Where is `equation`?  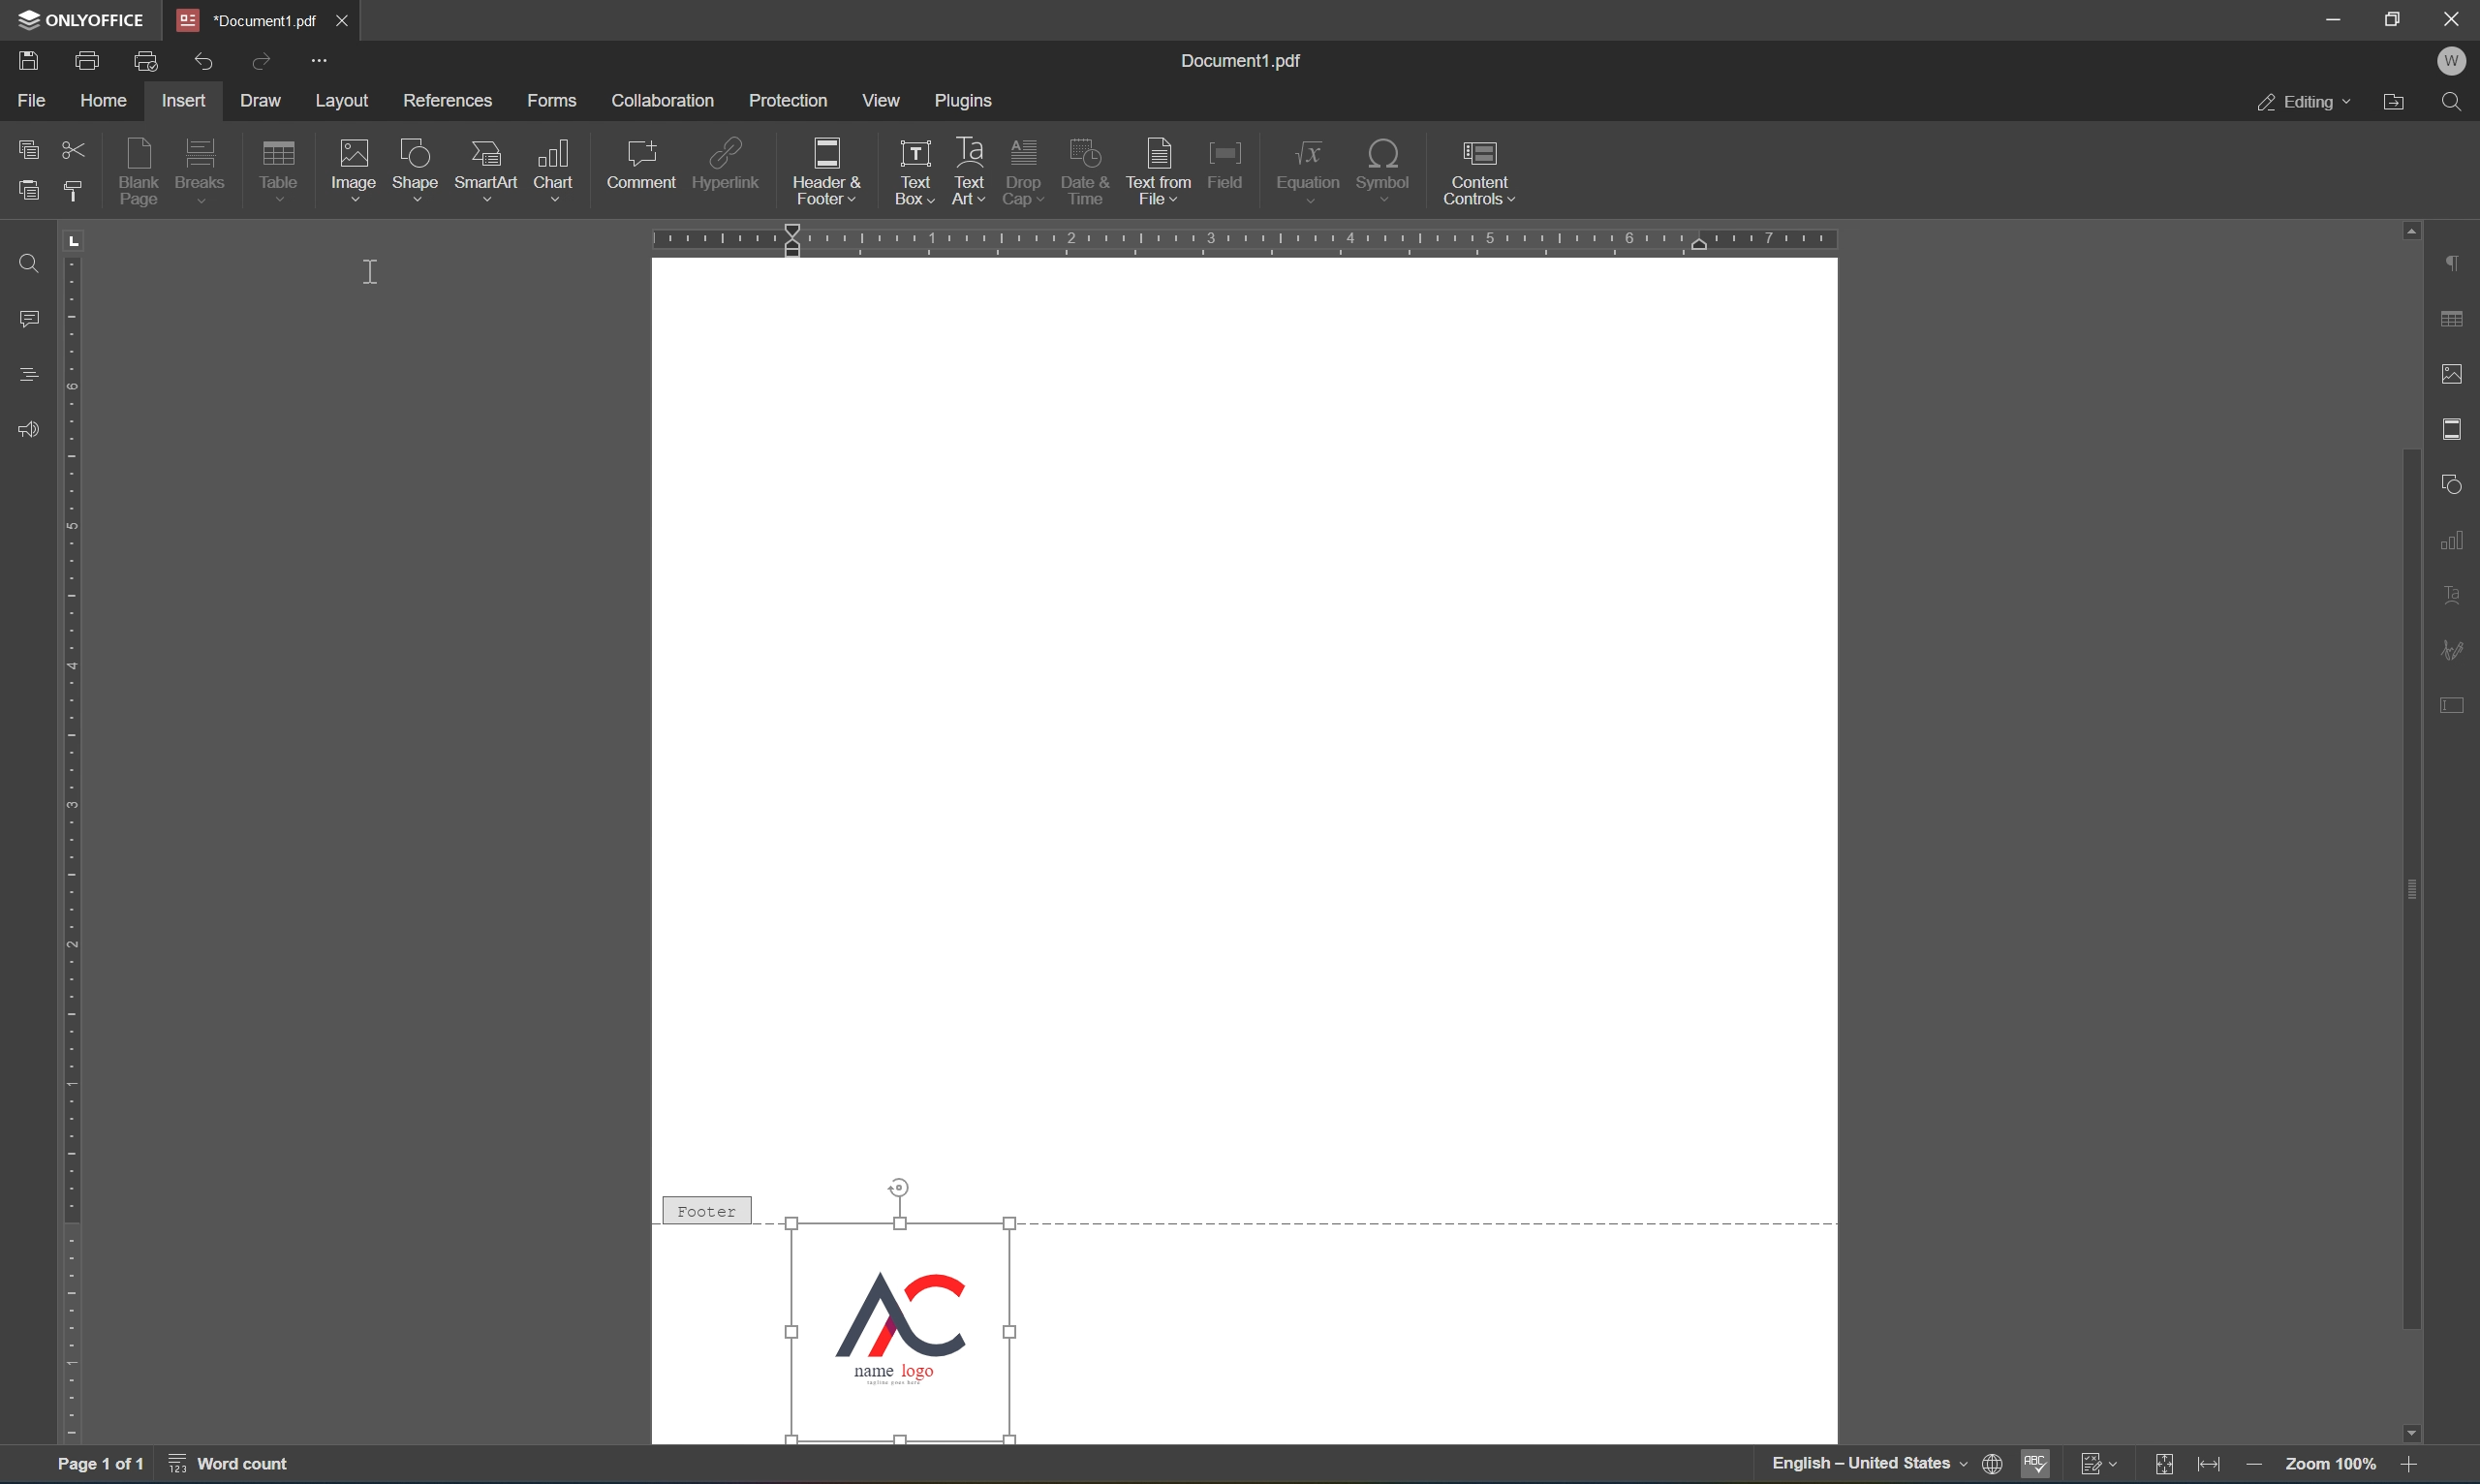
equation is located at coordinates (1311, 170).